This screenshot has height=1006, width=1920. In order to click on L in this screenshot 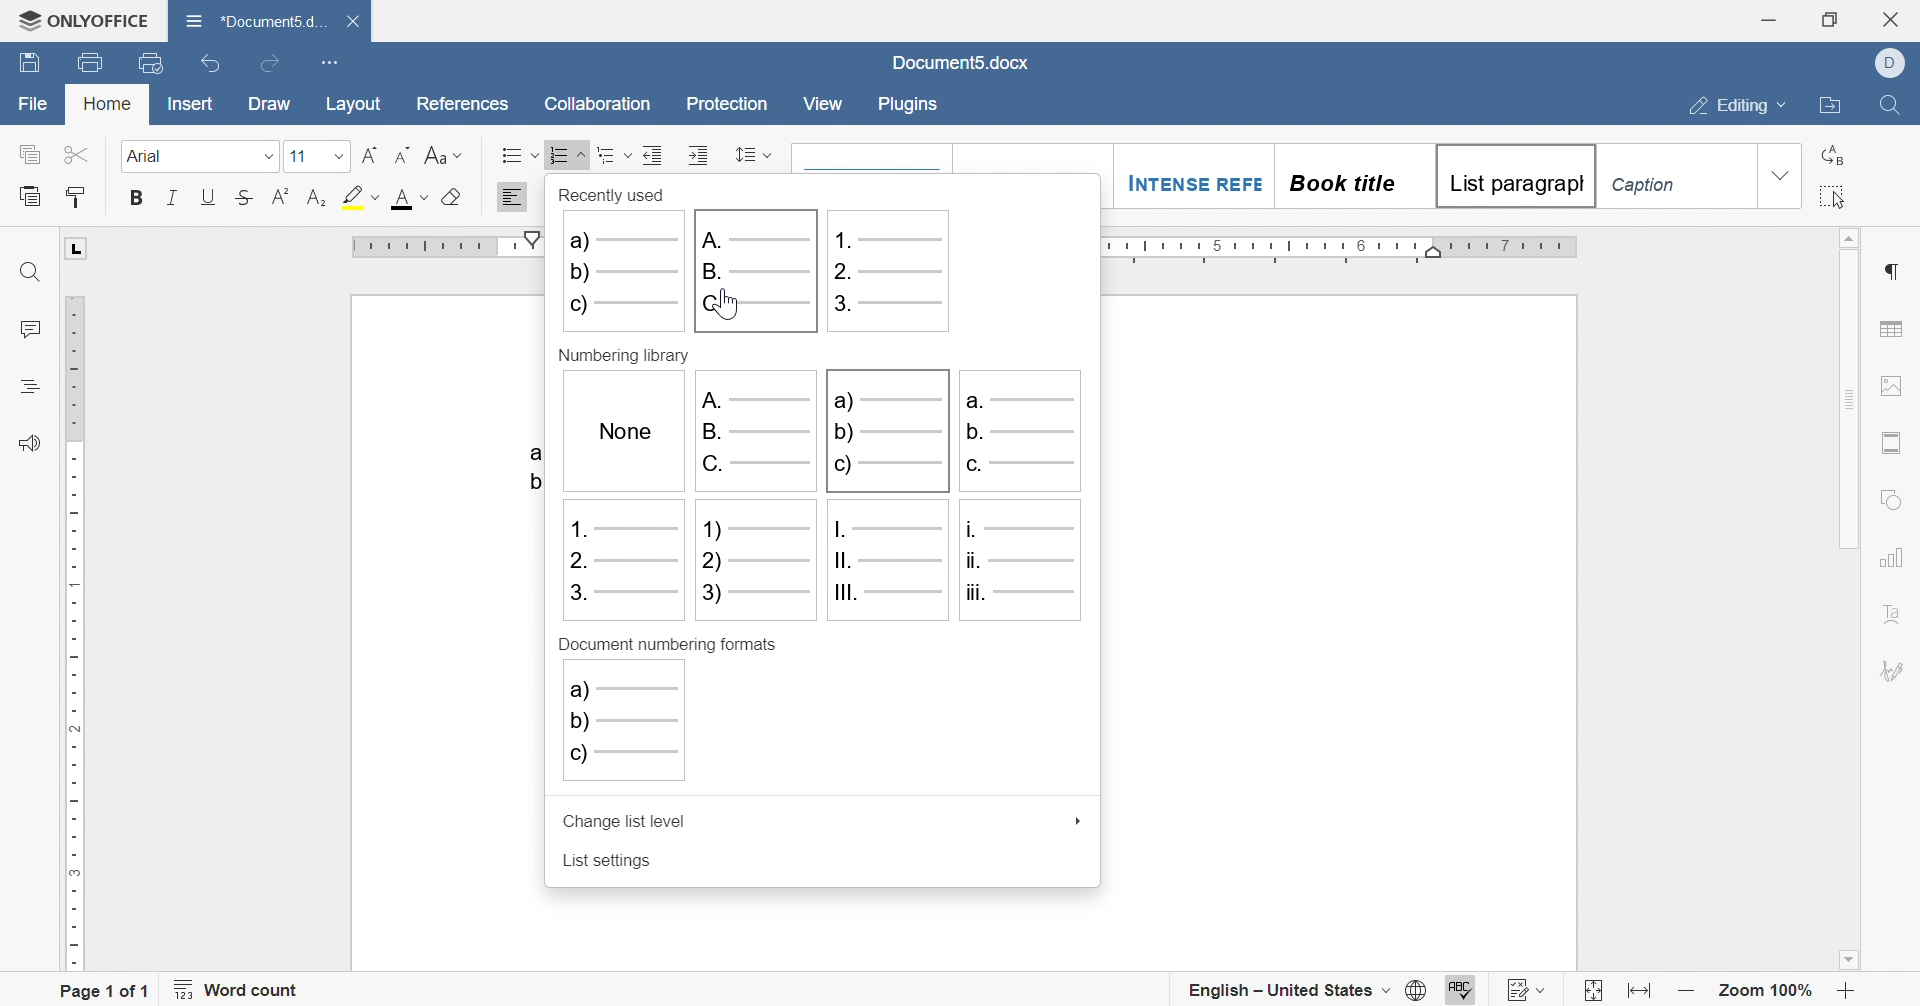, I will do `click(79, 249)`.